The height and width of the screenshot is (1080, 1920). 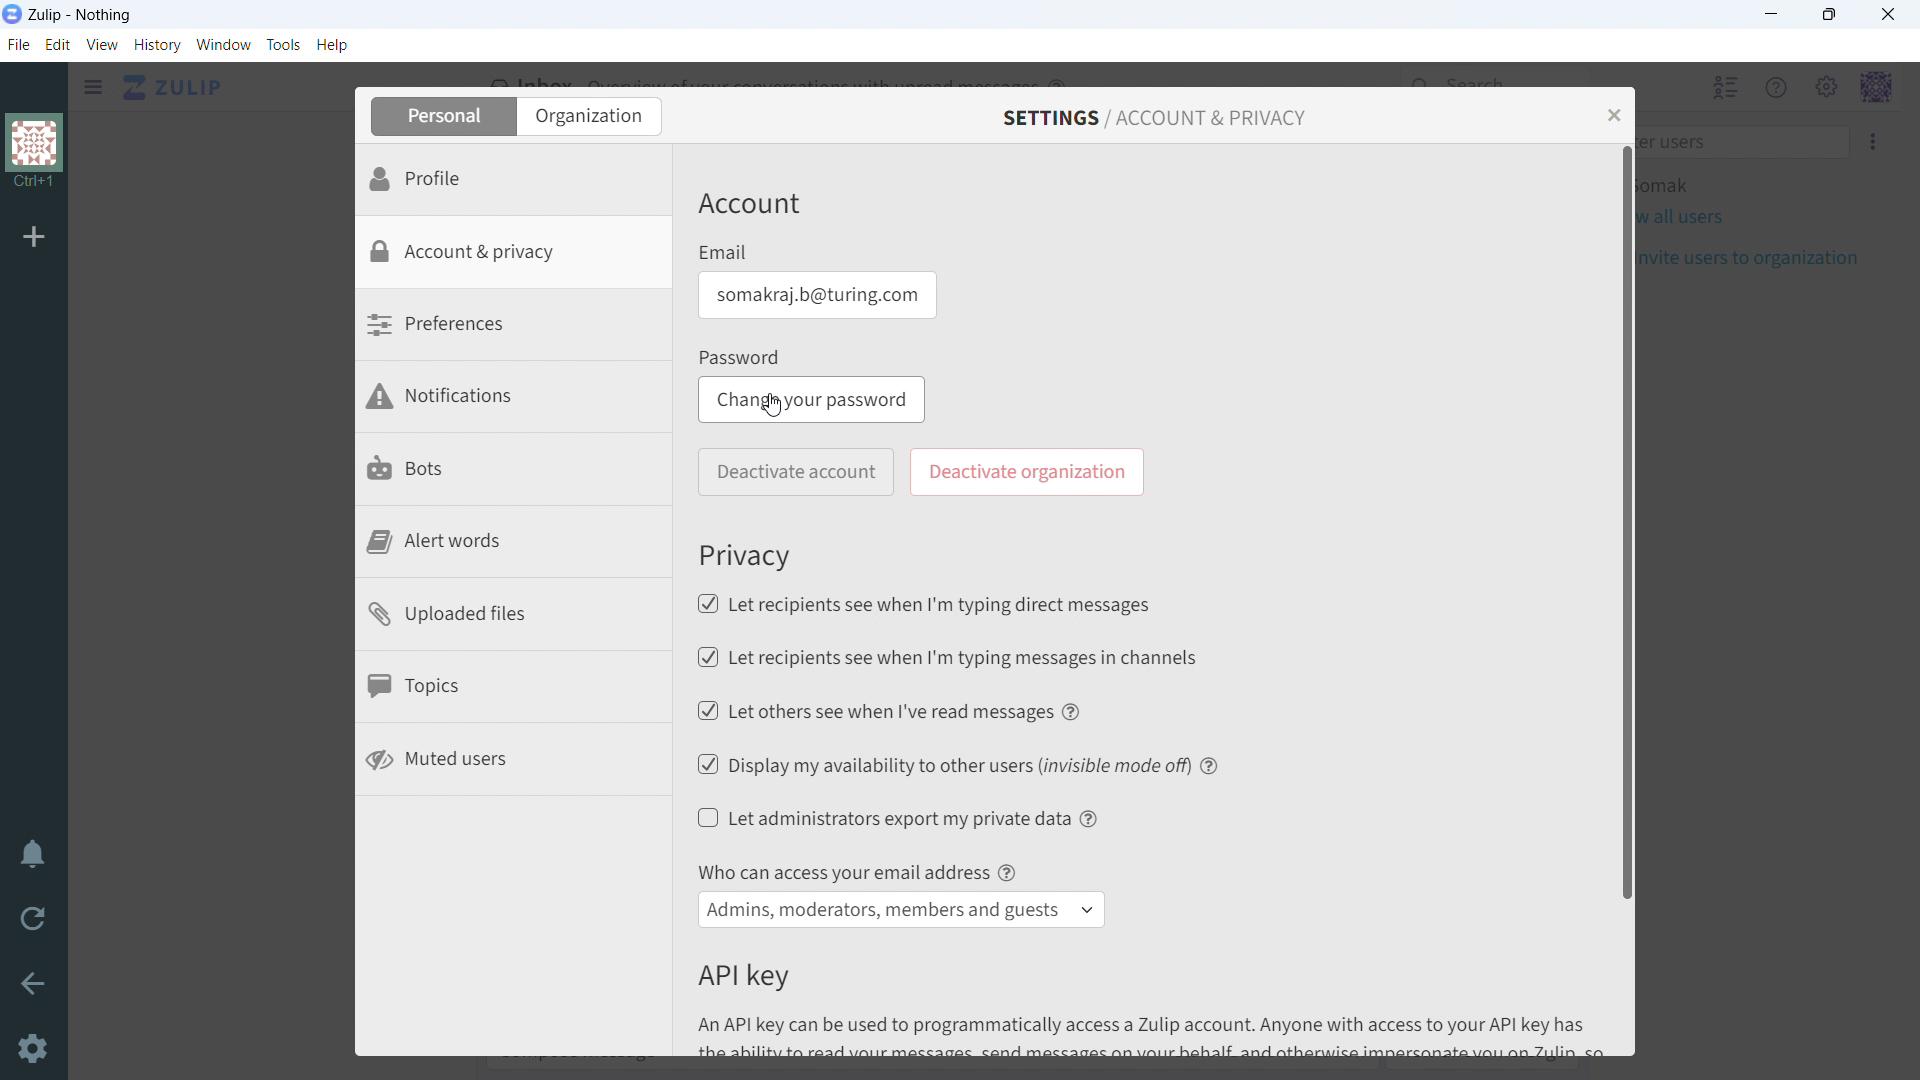 What do you see at coordinates (34, 981) in the screenshot?
I see `go back` at bounding box center [34, 981].